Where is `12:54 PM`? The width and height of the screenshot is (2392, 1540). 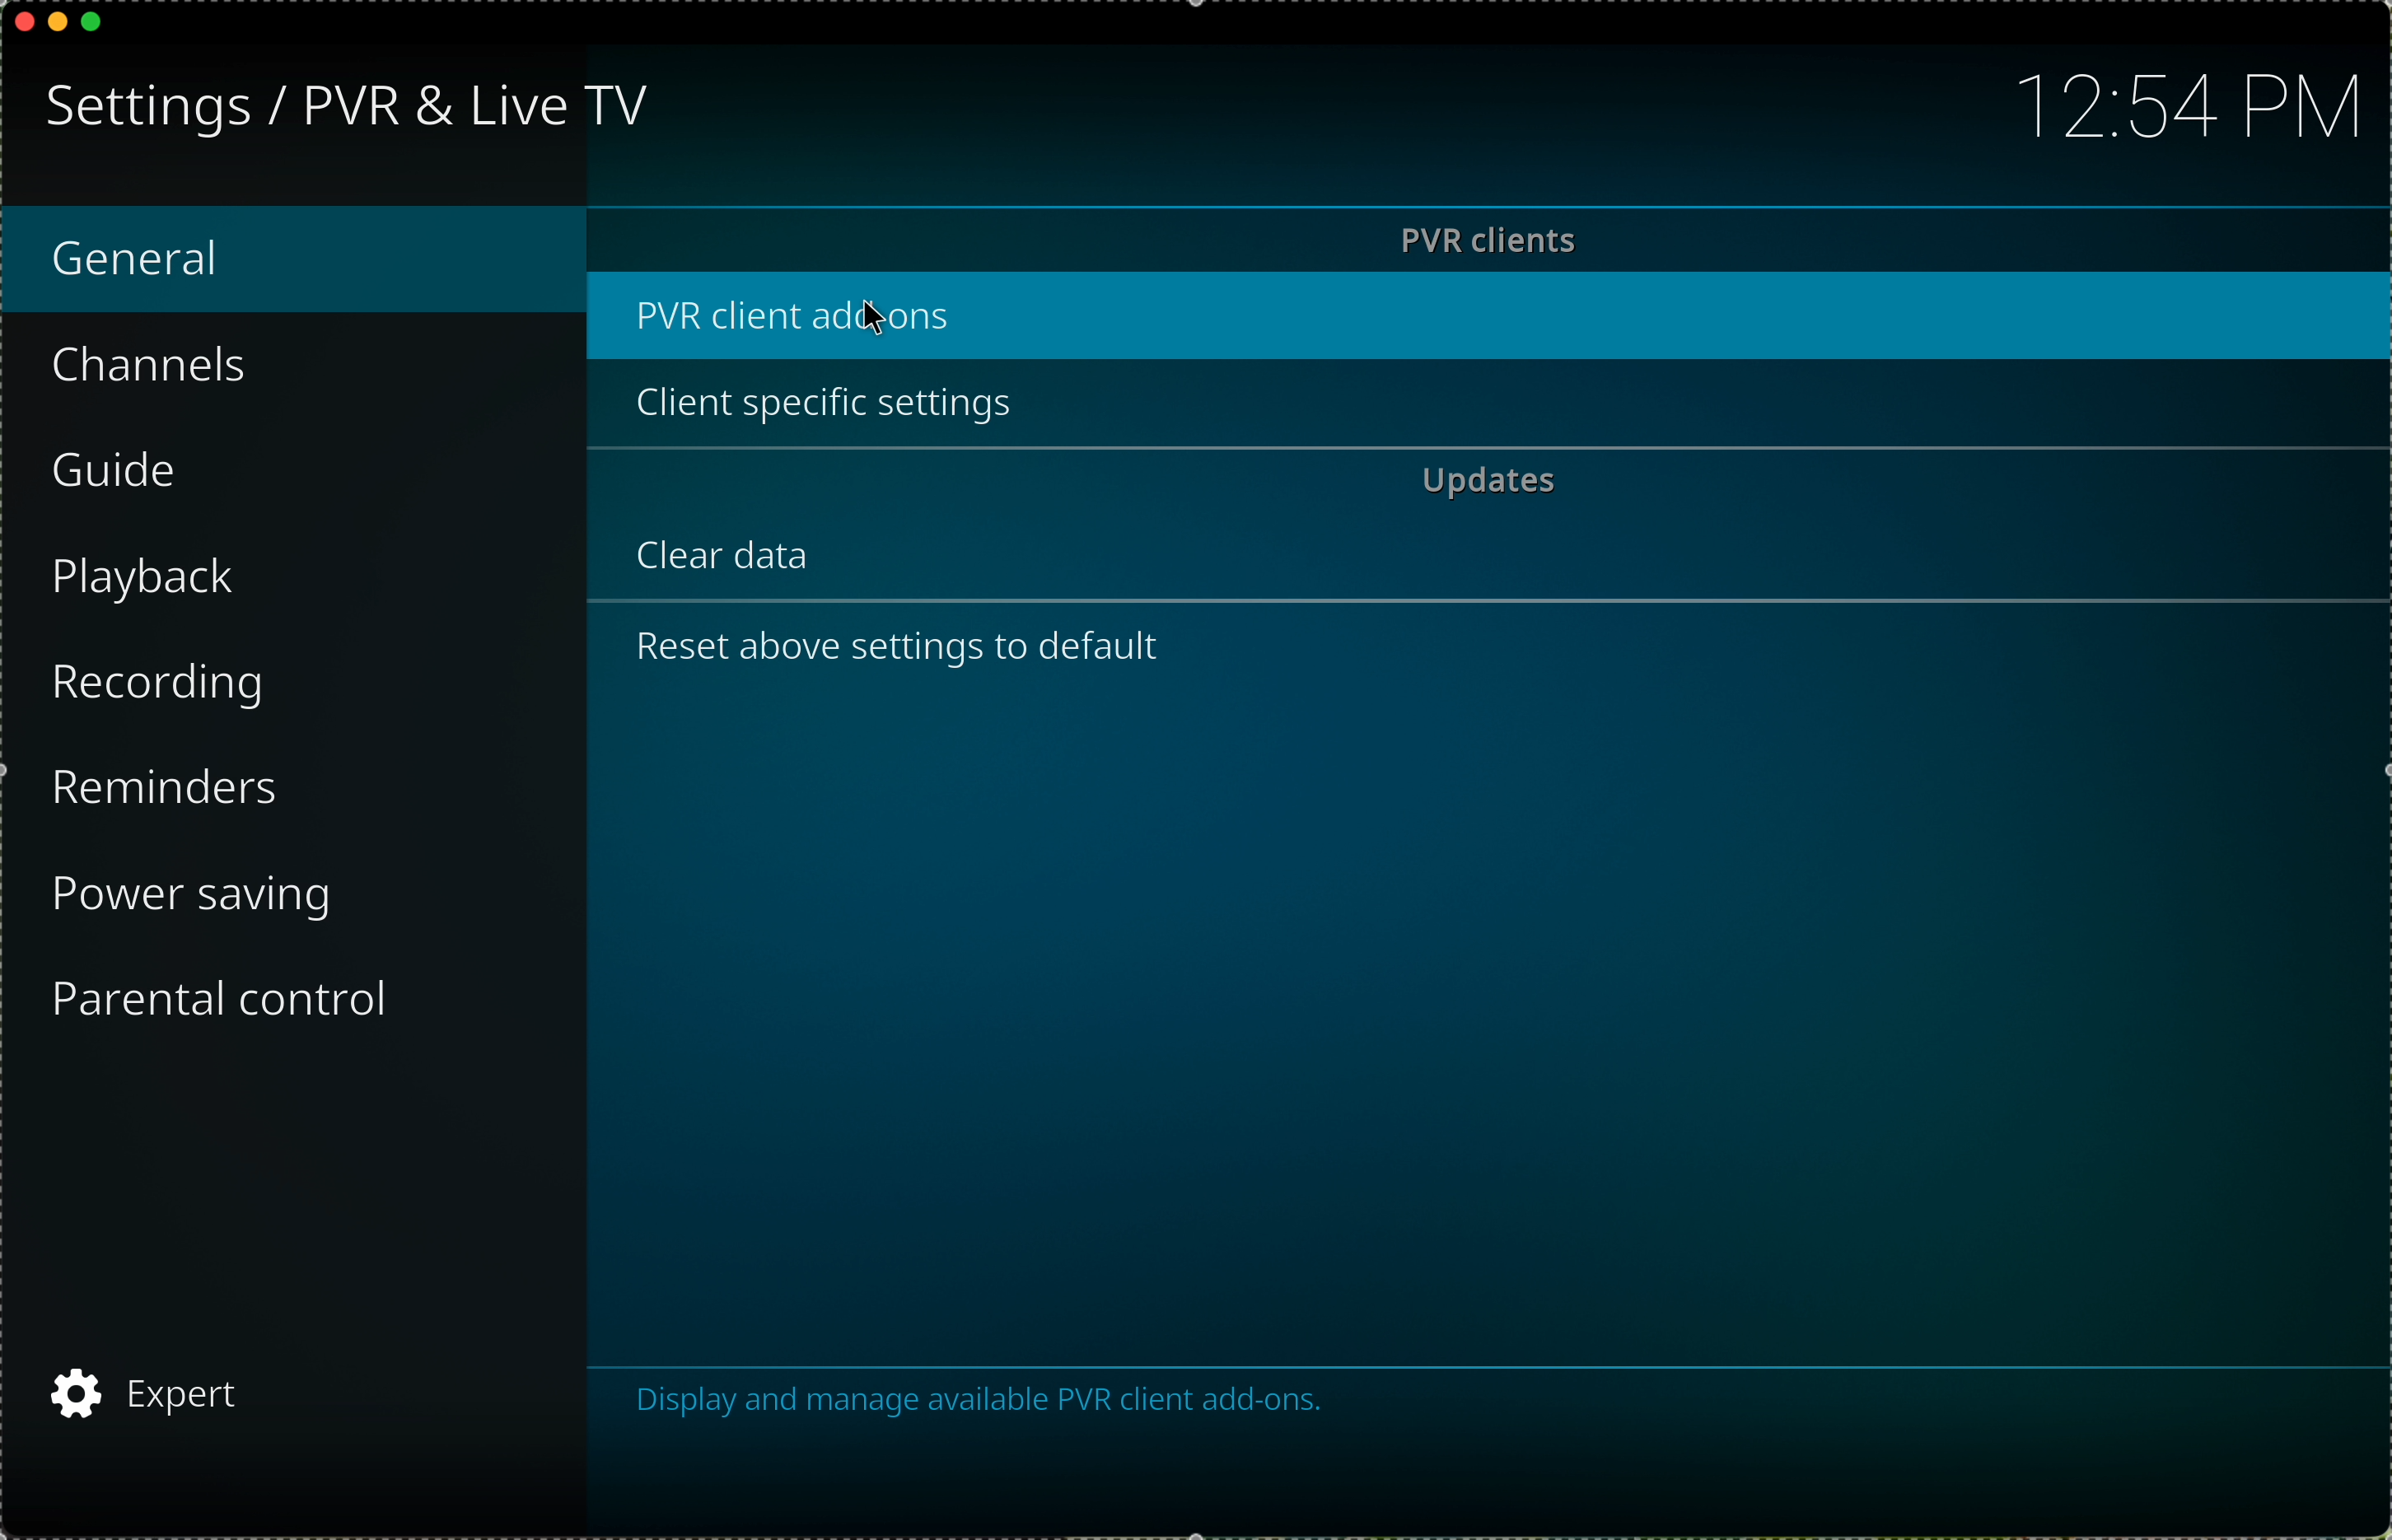
12:54 PM is located at coordinates (2188, 107).